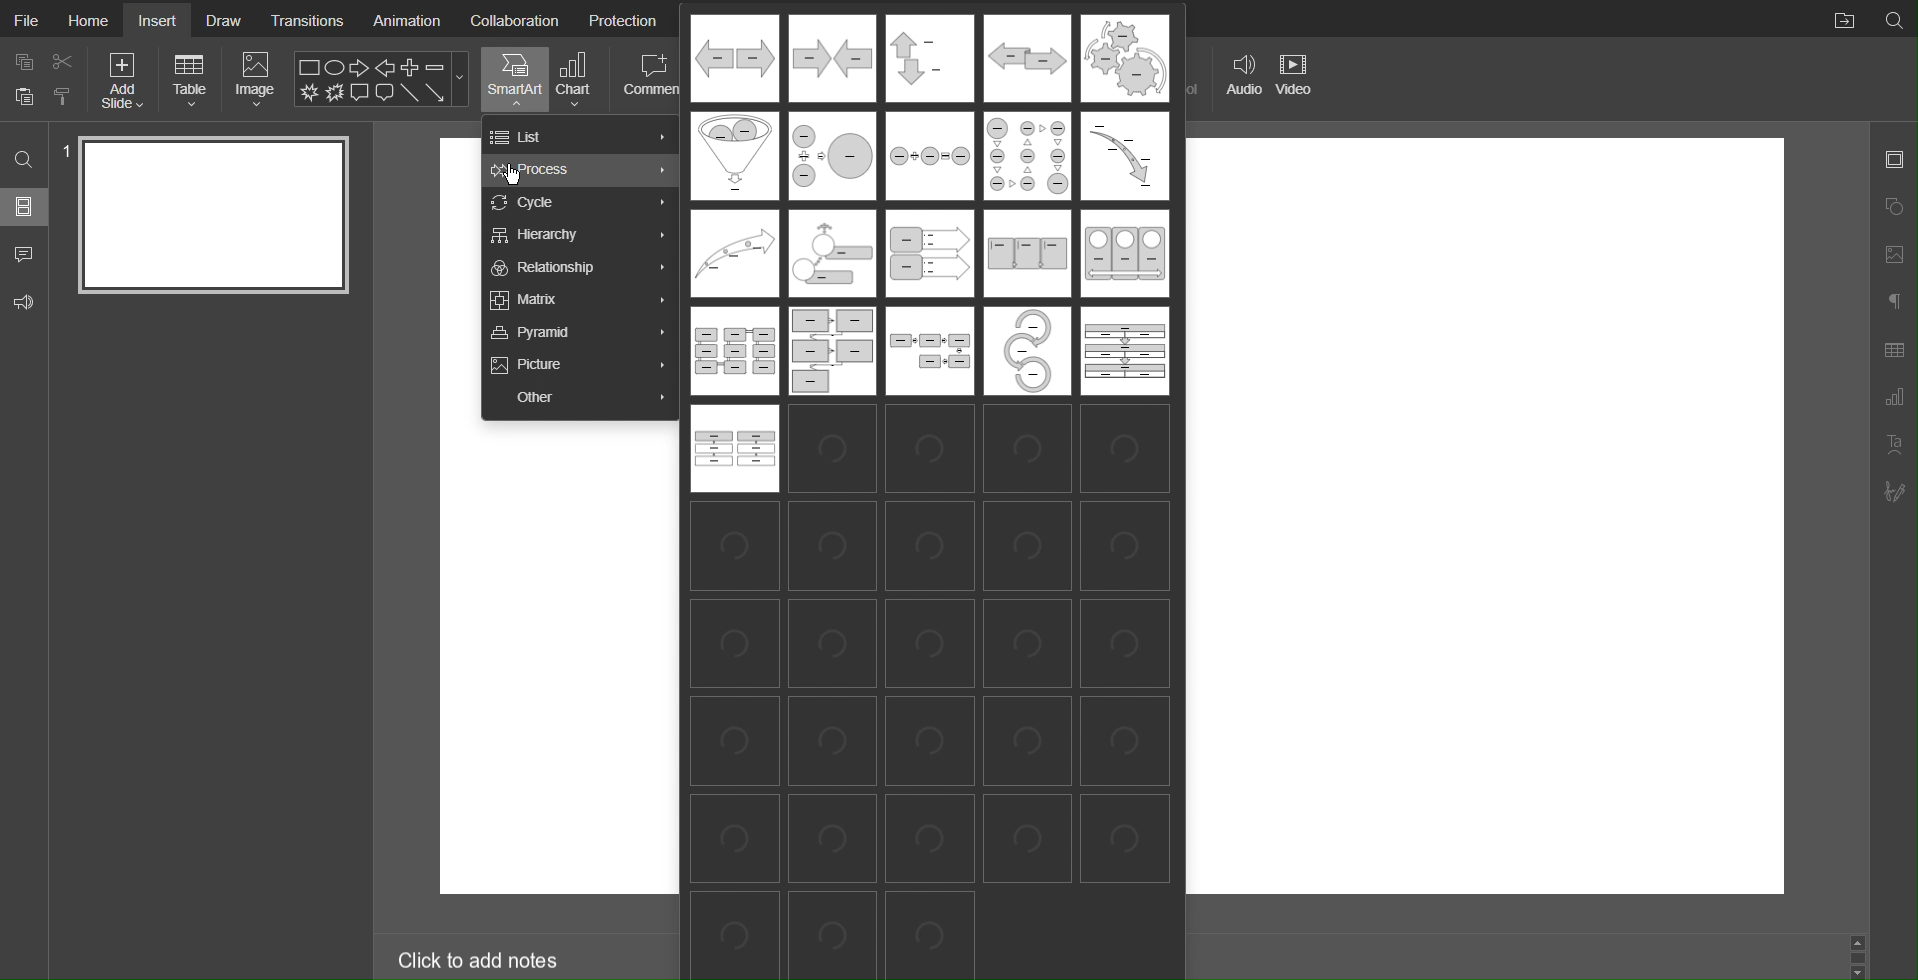 This screenshot has height=980, width=1918. What do you see at coordinates (581, 267) in the screenshot?
I see `Relationship` at bounding box center [581, 267].